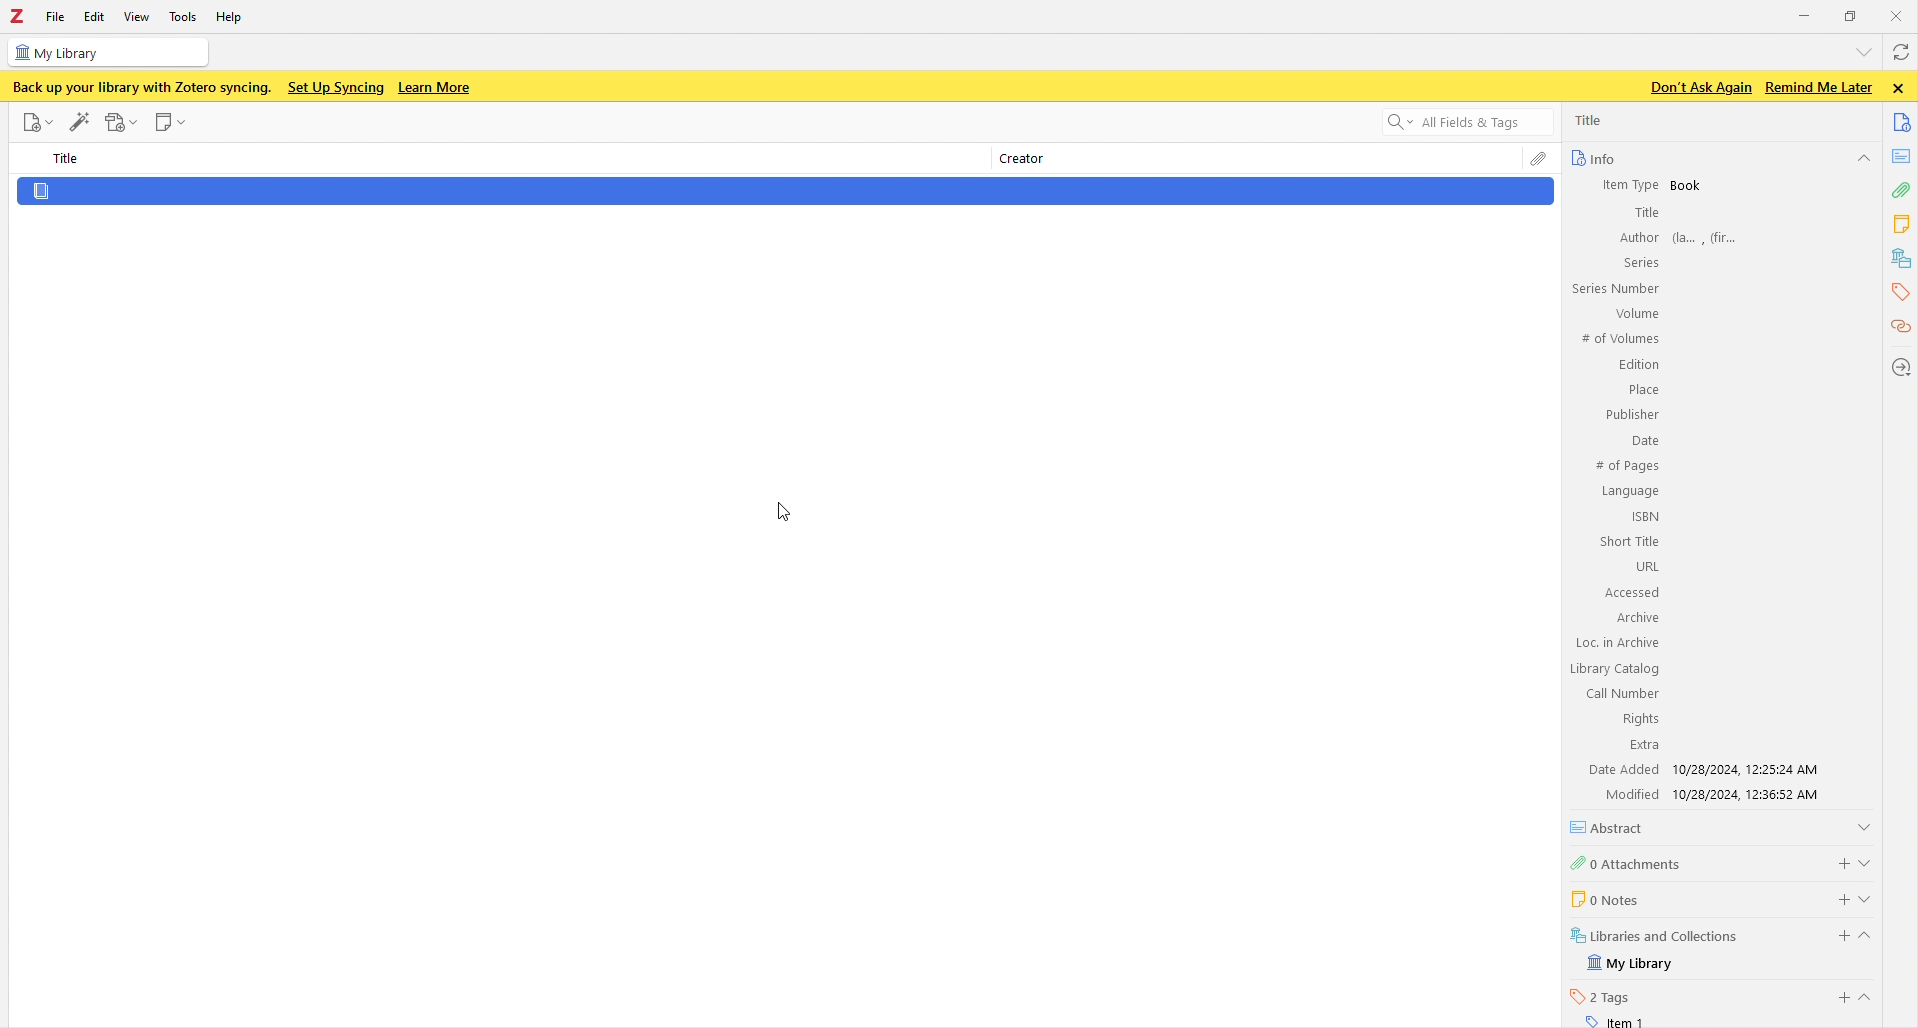 Image resolution: width=1918 pixels, height=1028 pixels. Describe the element at coordinates (139, 87) in the screenshot. I see `‘Back up your library with Zotero syncing.` at that location.